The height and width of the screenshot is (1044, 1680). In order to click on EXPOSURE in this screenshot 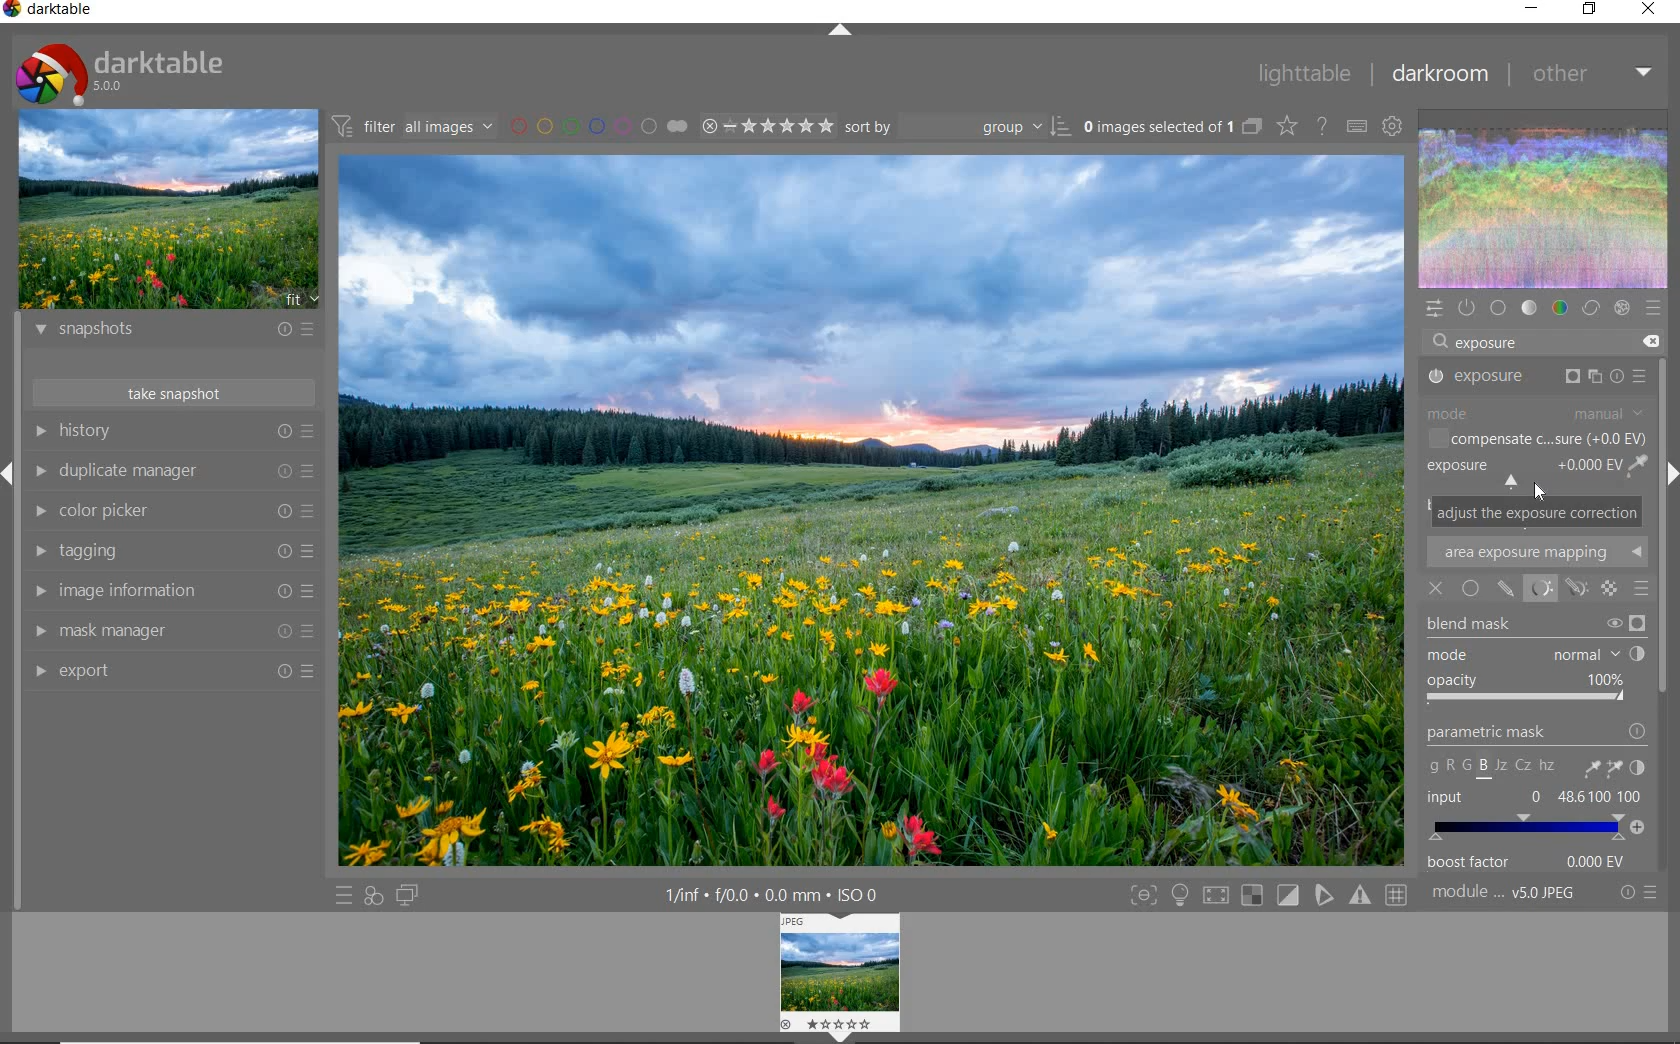, I will do `click(1520, 473)`.